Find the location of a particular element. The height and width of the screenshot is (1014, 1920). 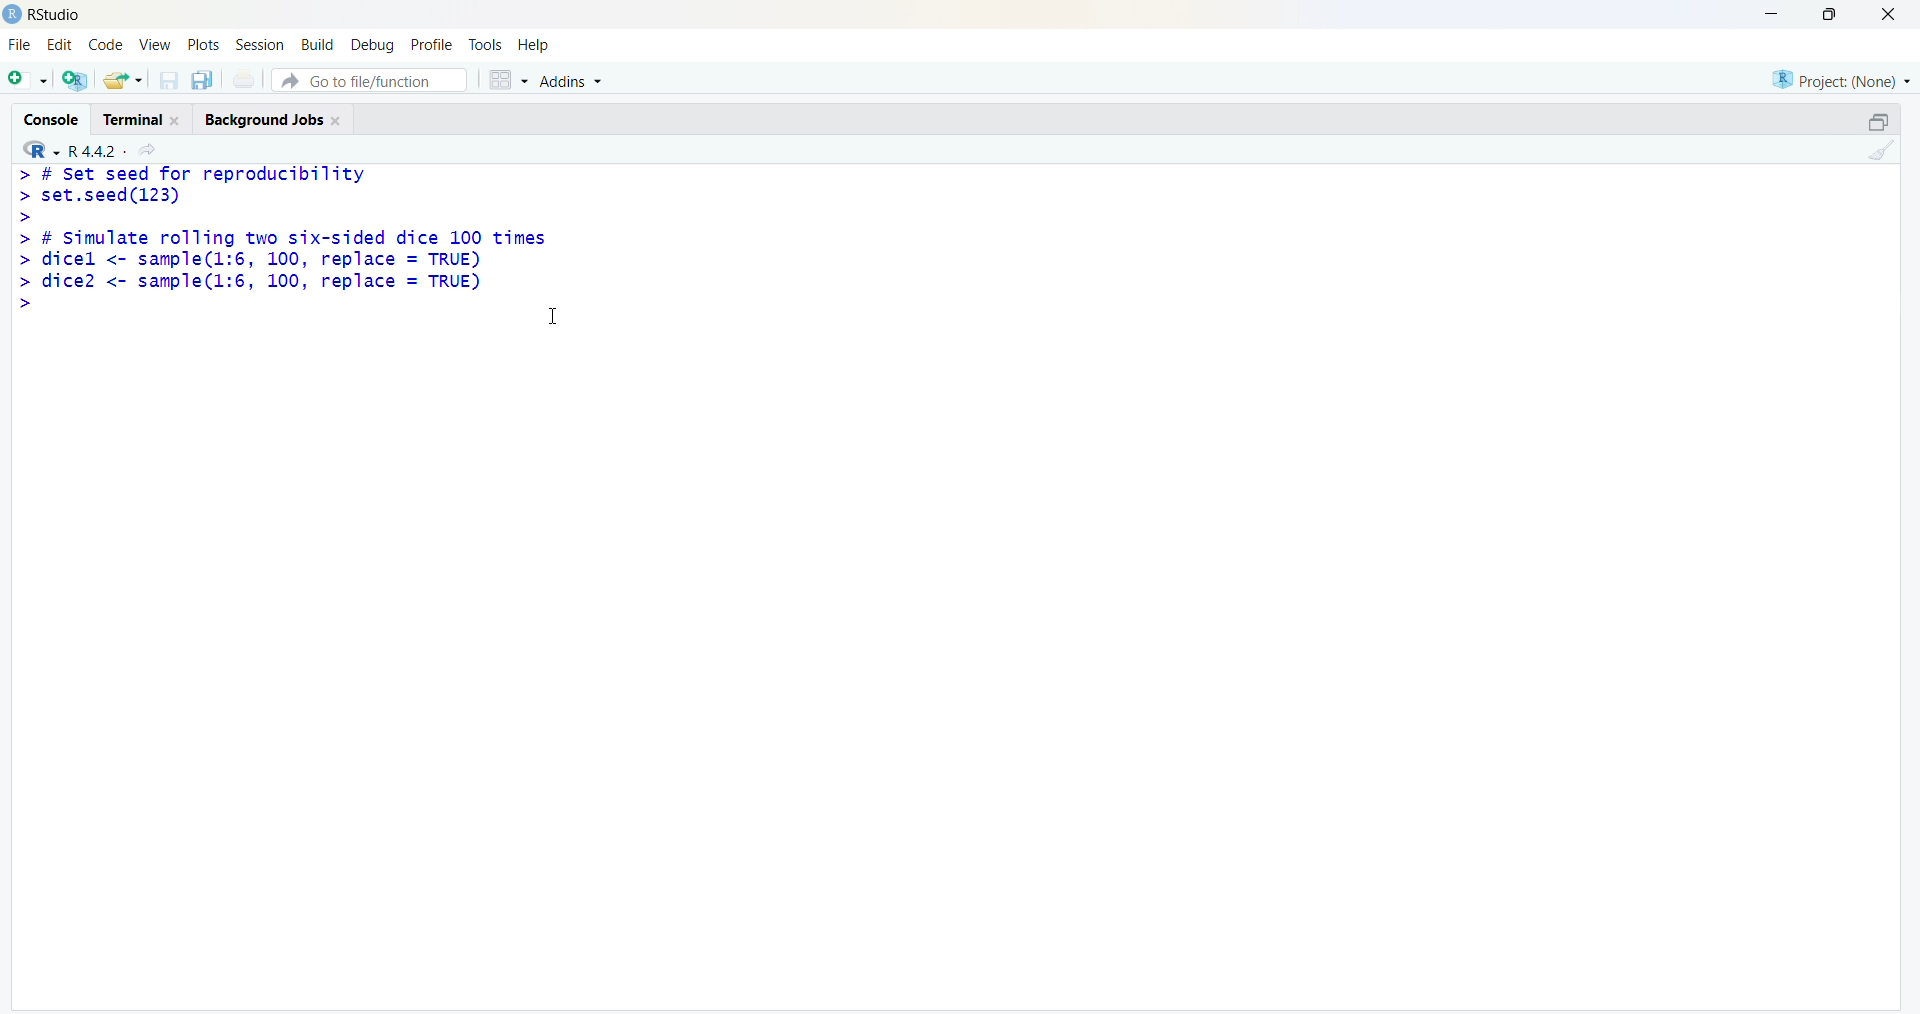

build is located at coordinates (316, 46).